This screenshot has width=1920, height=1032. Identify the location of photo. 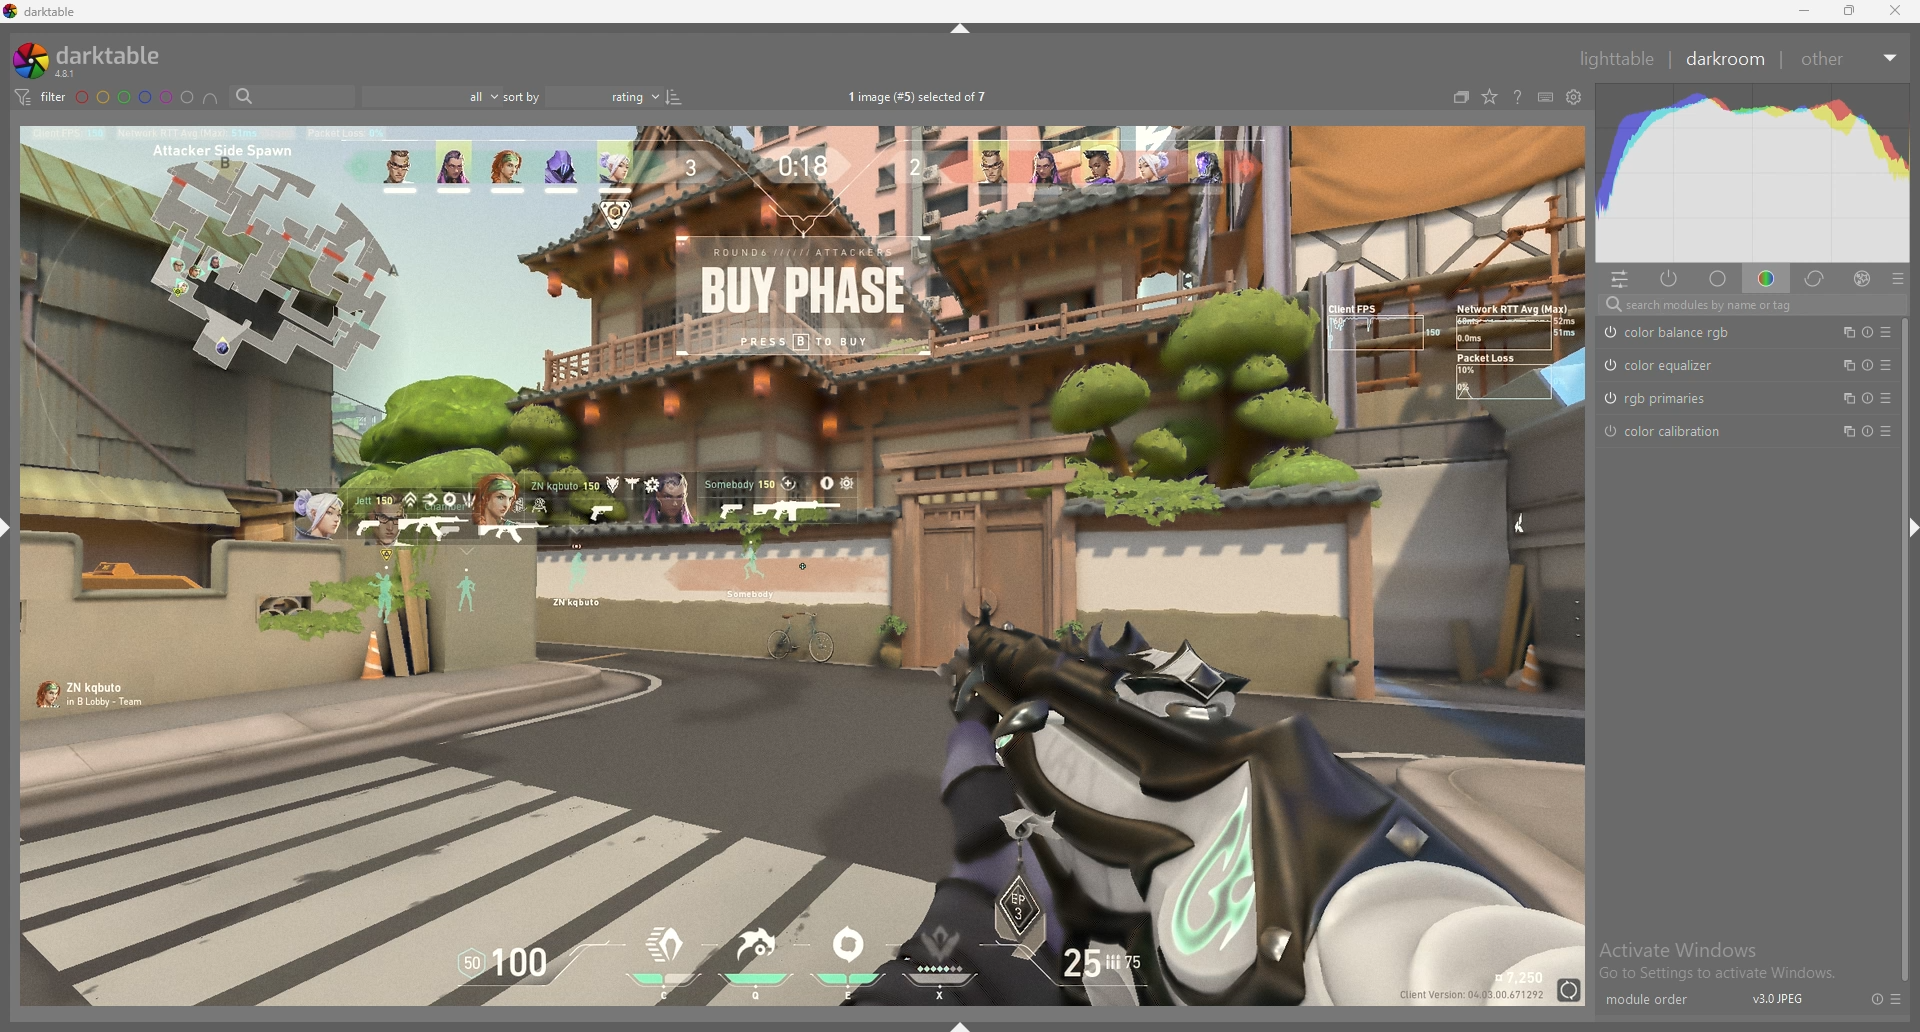
(801, 563).